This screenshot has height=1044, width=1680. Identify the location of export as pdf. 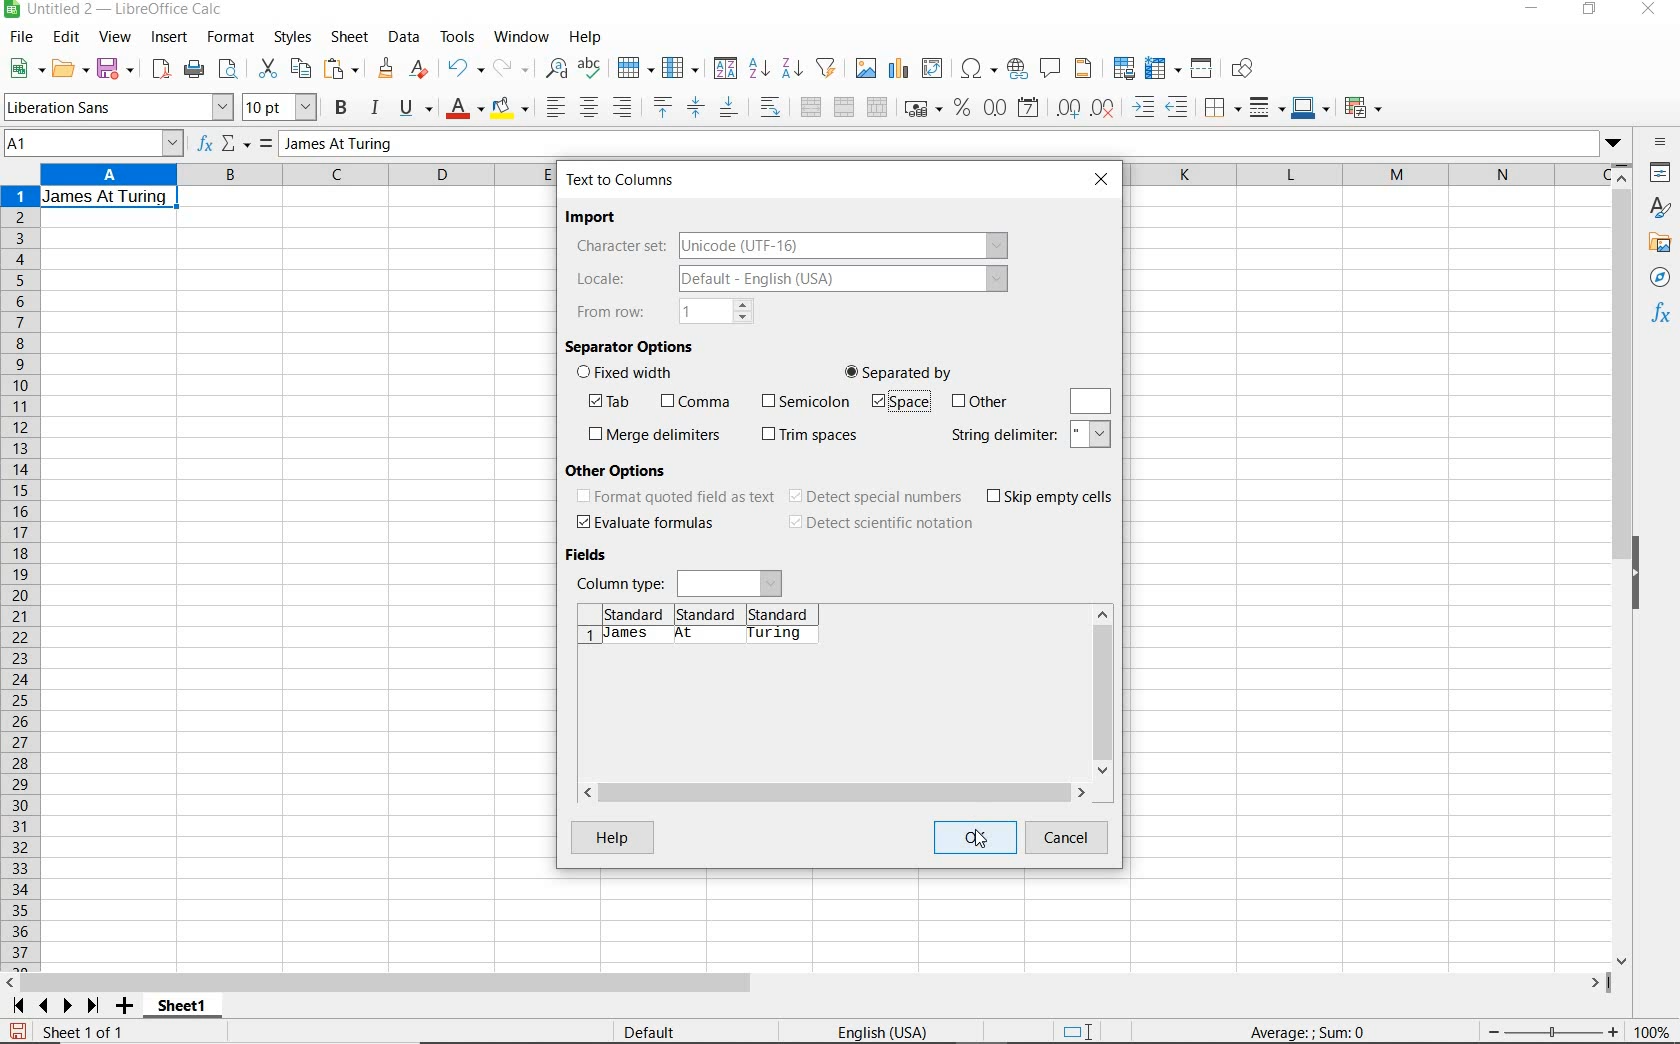
(159, 69).